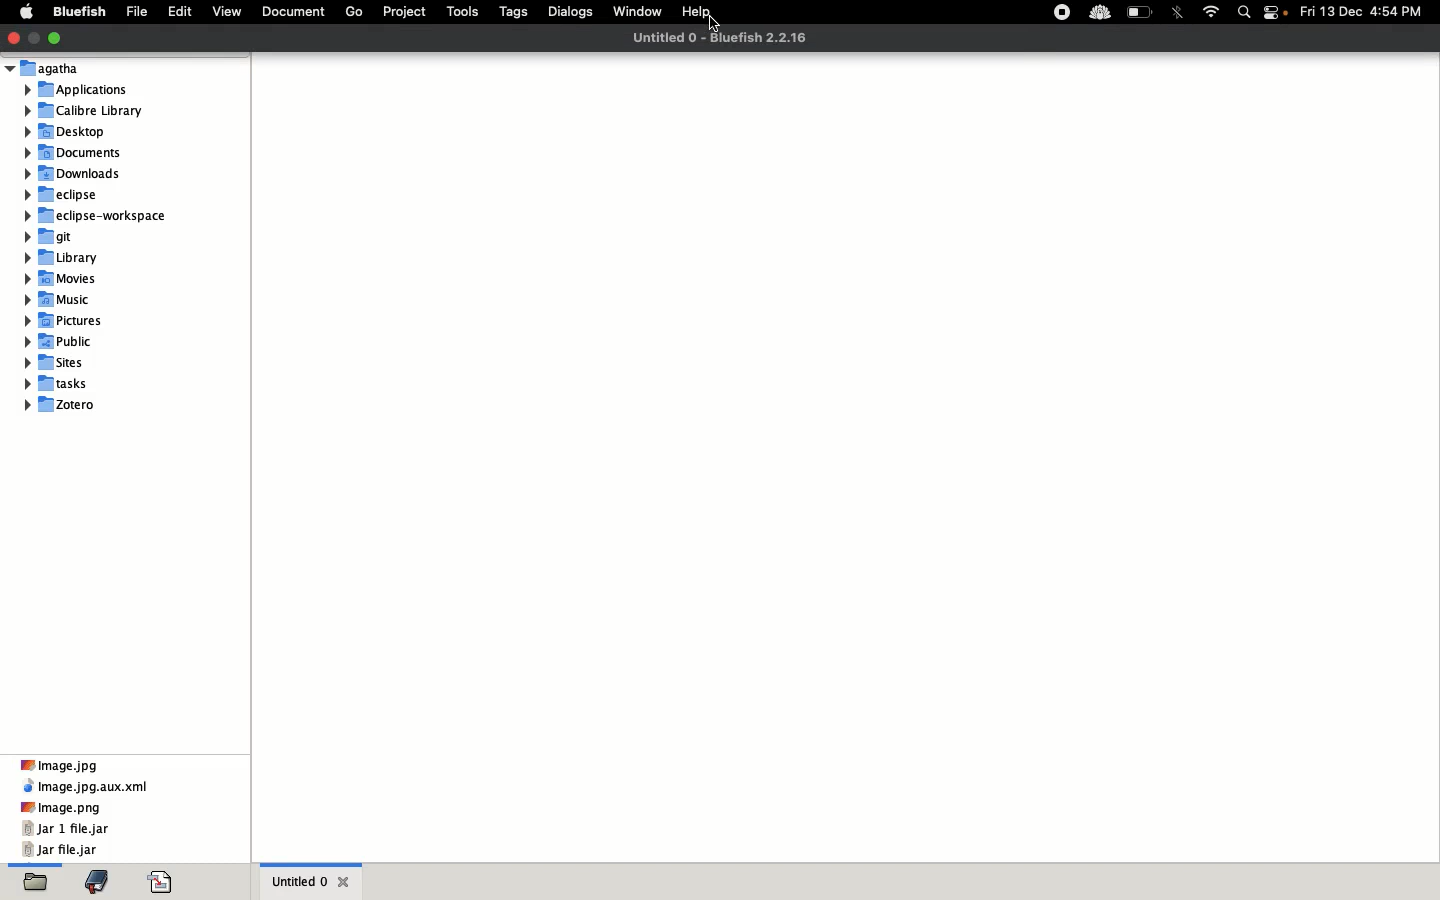  Describe the element at coordinates (136, 10) in the screenshot. I see `File` at that location.